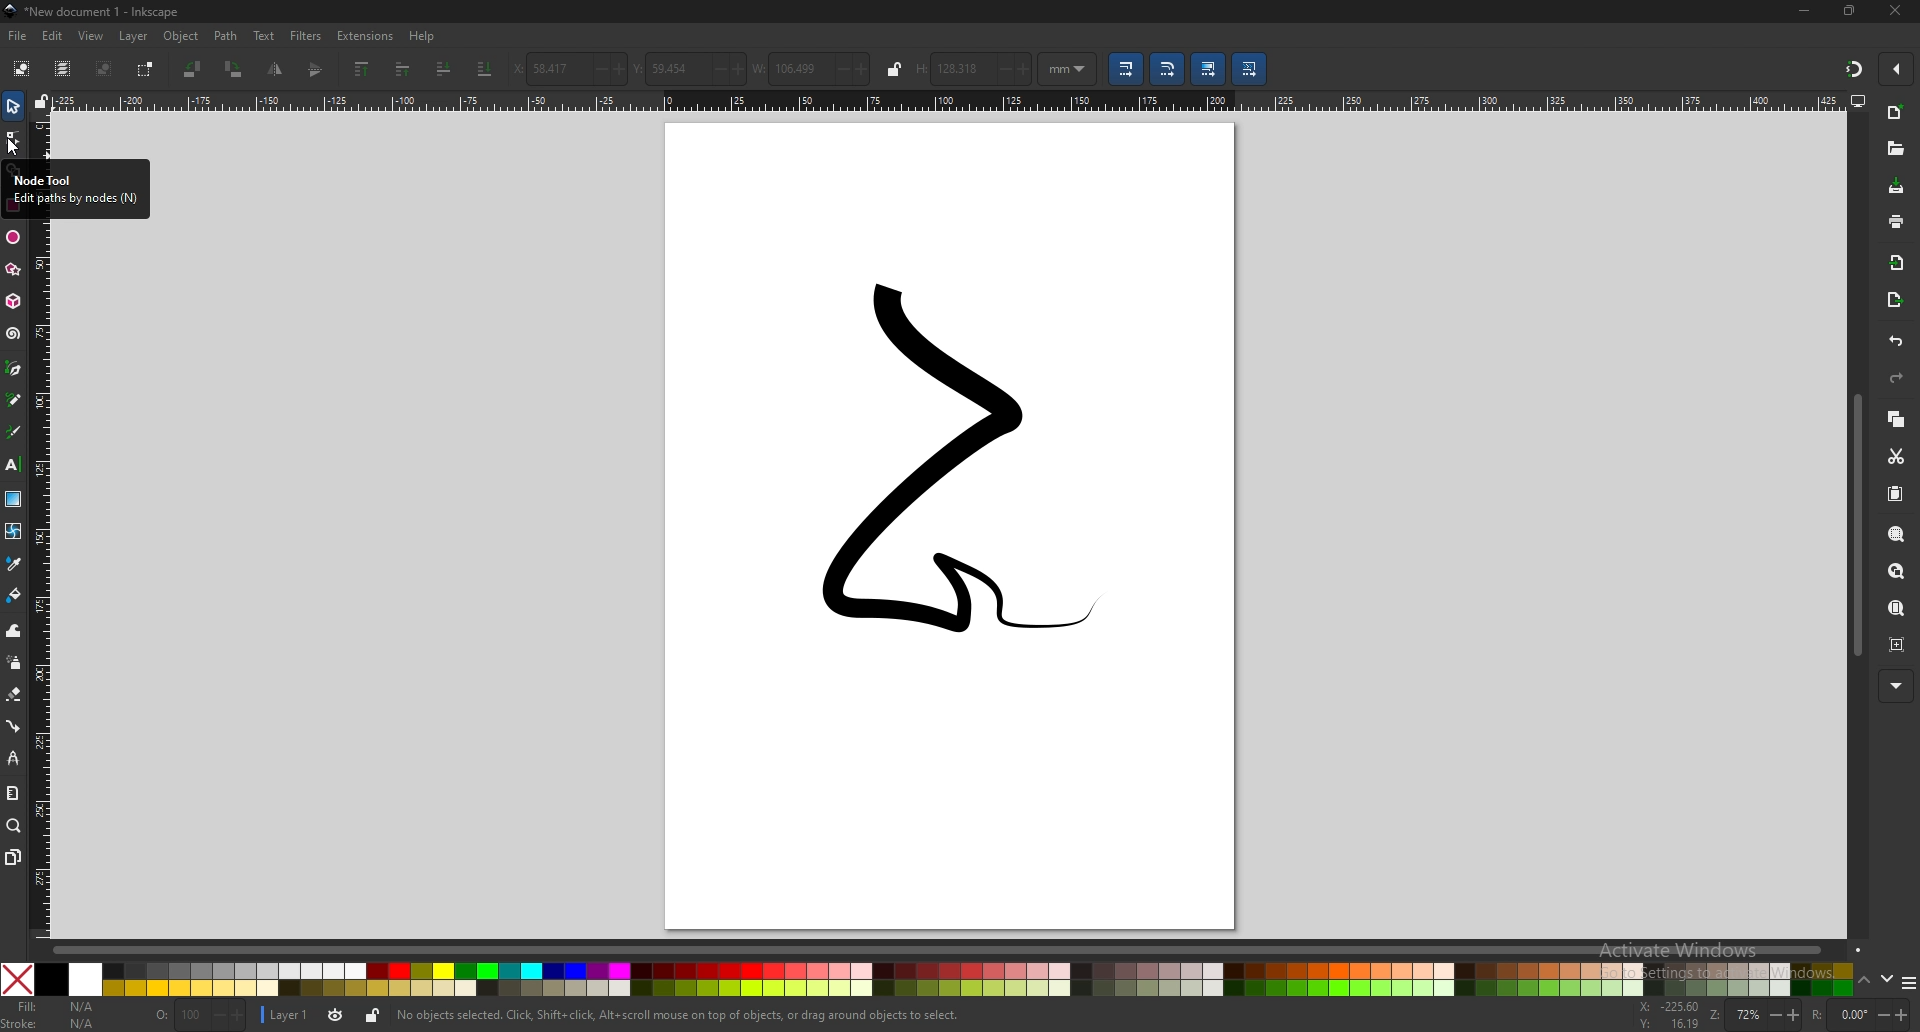 This screenshot has width=1920, height=1032. I want to click on rotate 90 degree cw, so click(235, 69).